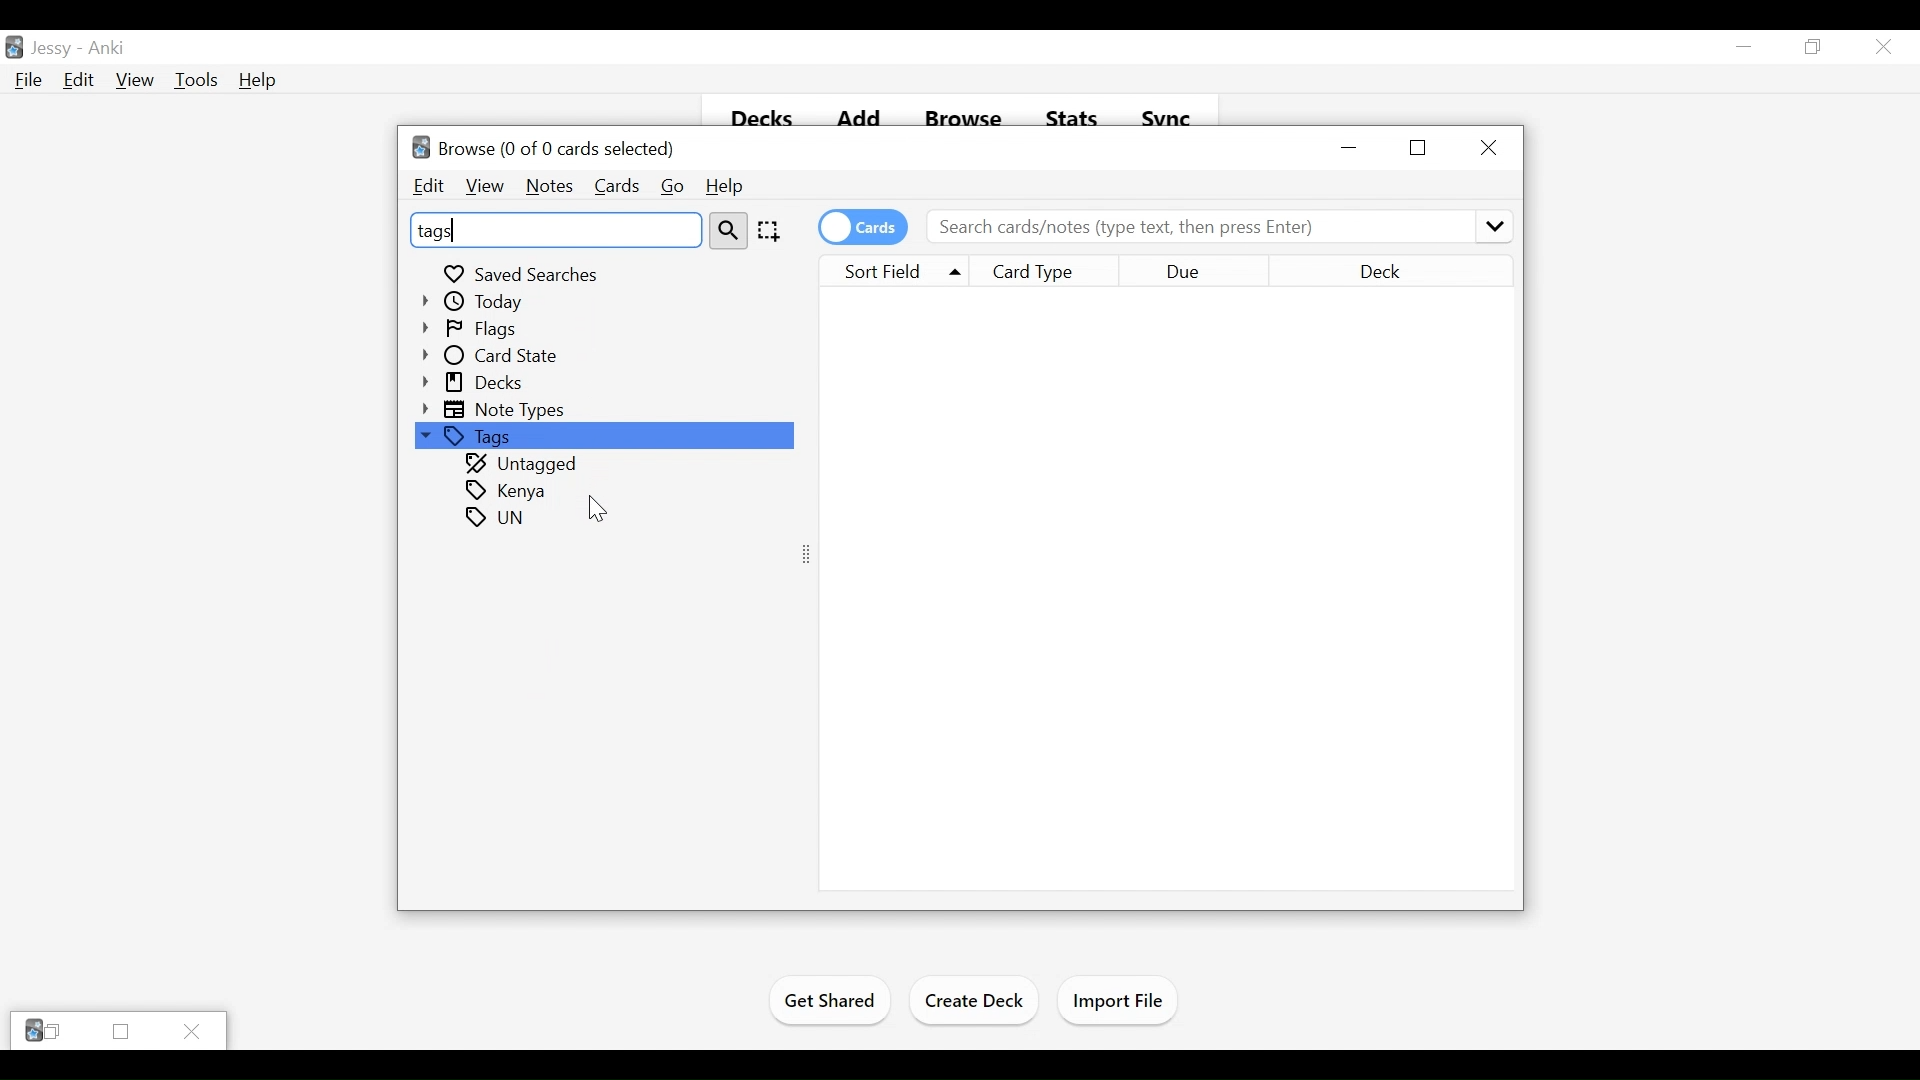 The height and width of the screenshot is (1080, 1920). Describe the element at coordinates (976, 1000) in the screenshot. I see `Create Deck` at that location.